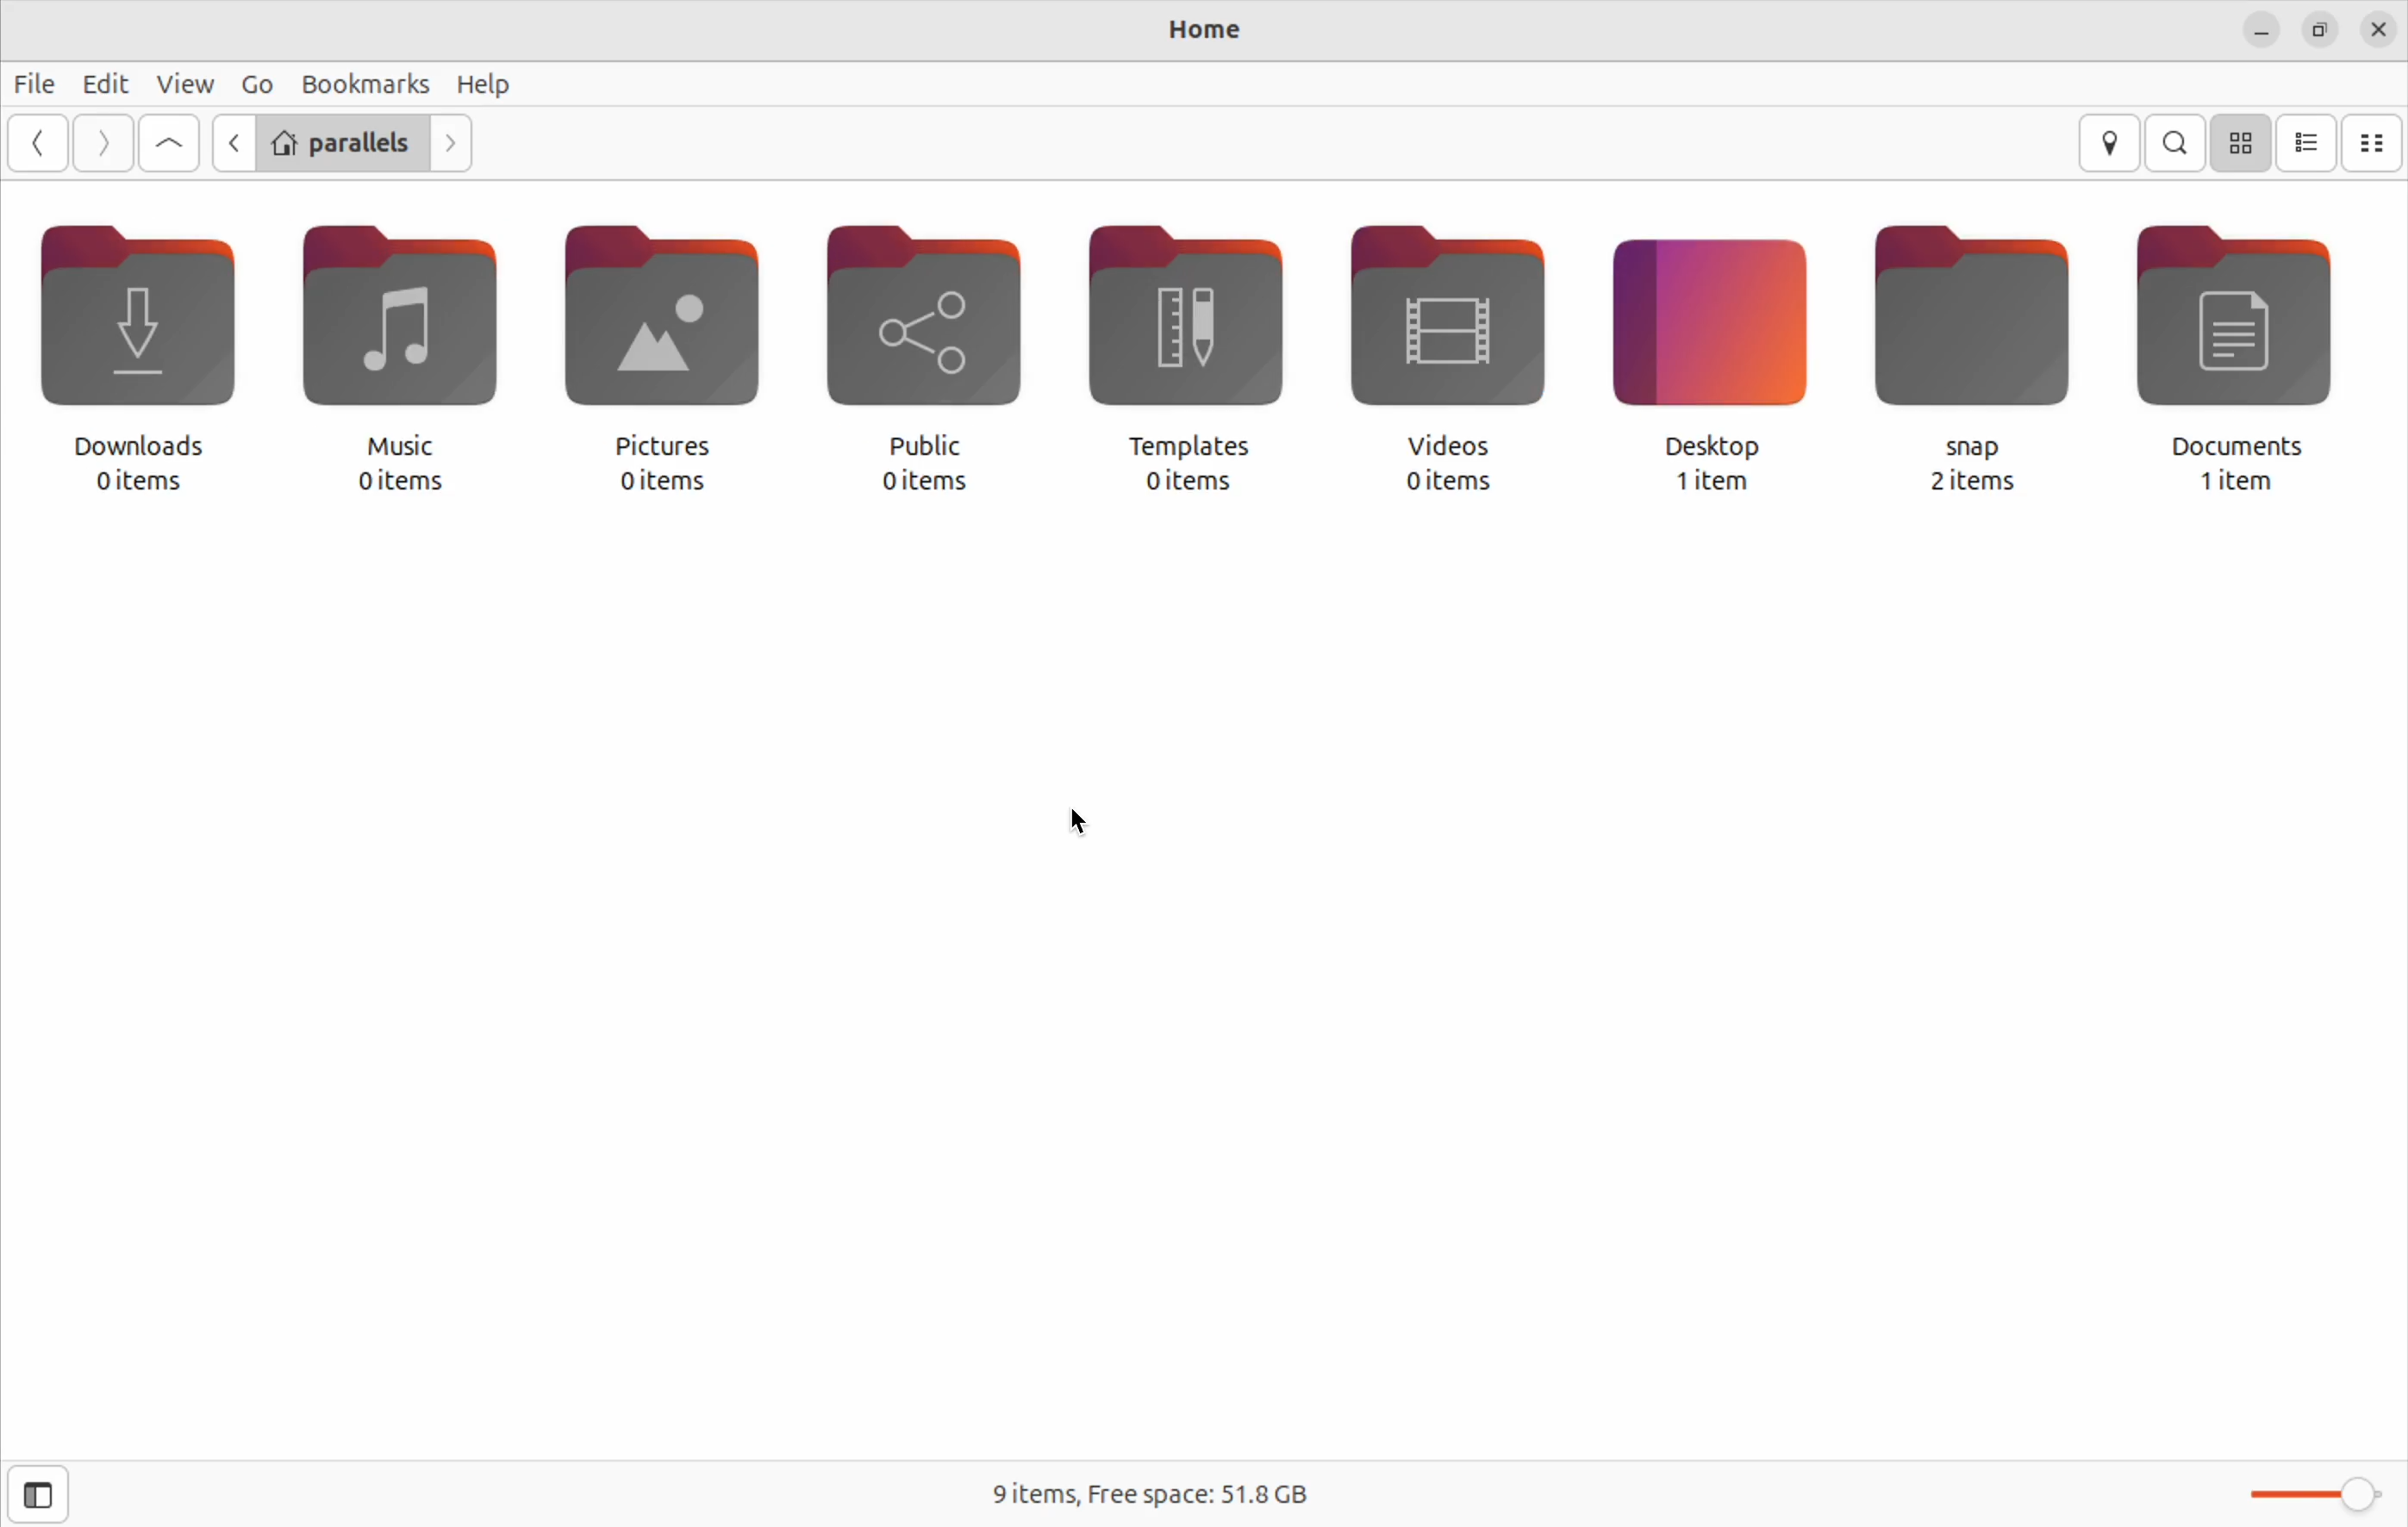  Describe the element at coordinates (252, 82) in the screenshot. I see `go` at that location.